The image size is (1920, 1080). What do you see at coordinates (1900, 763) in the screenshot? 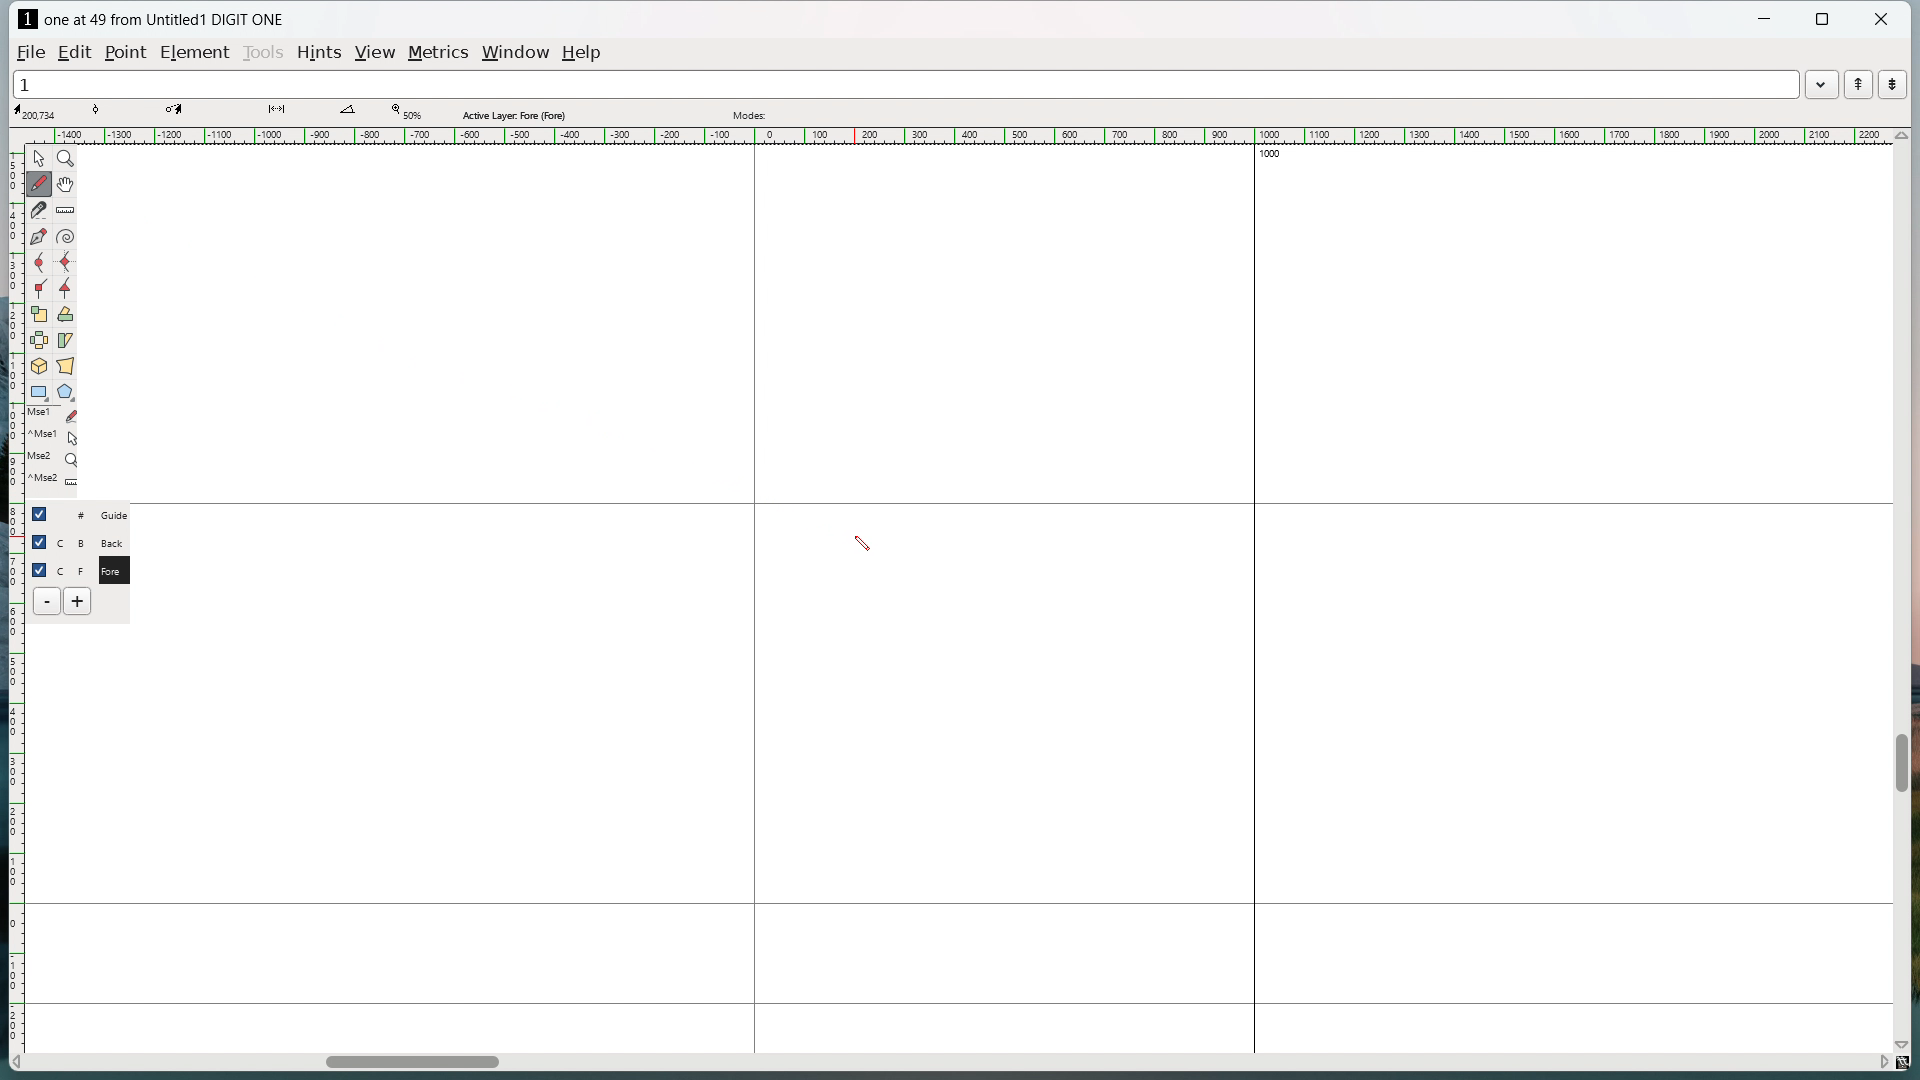
I see `vertical scrollbar` at bounding box center [1900, 763].